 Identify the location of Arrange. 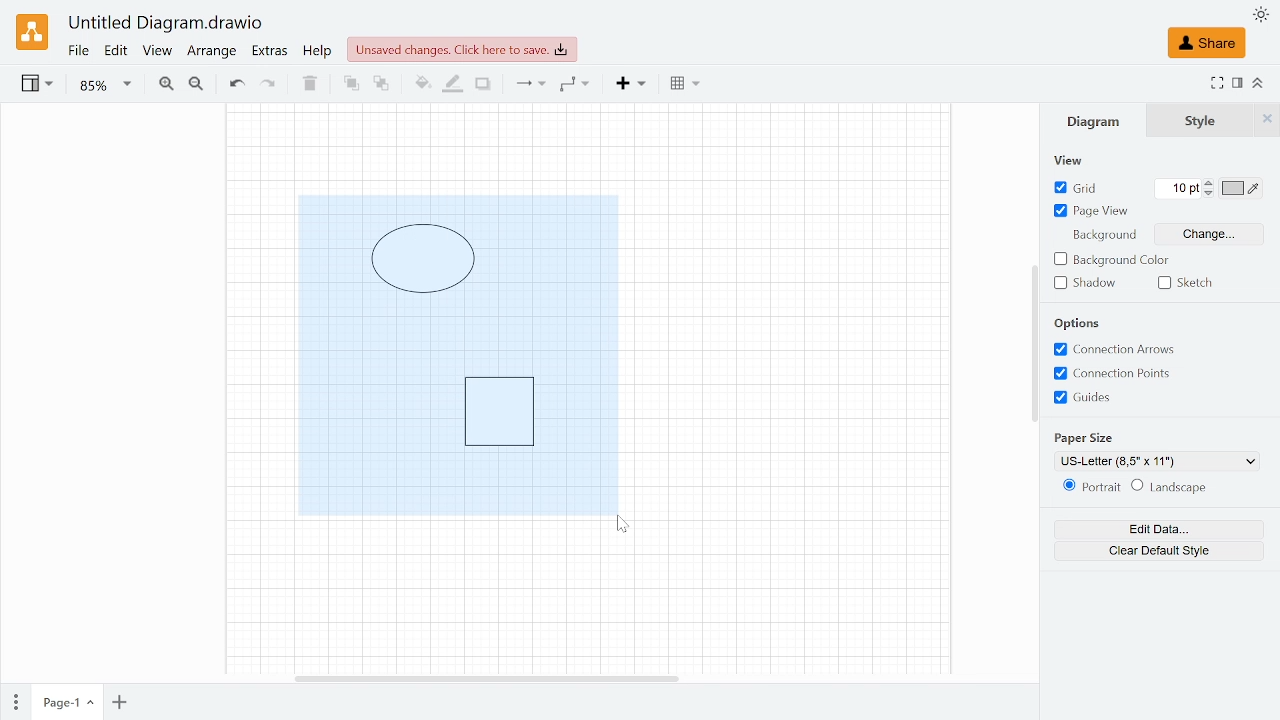
(212, 54).